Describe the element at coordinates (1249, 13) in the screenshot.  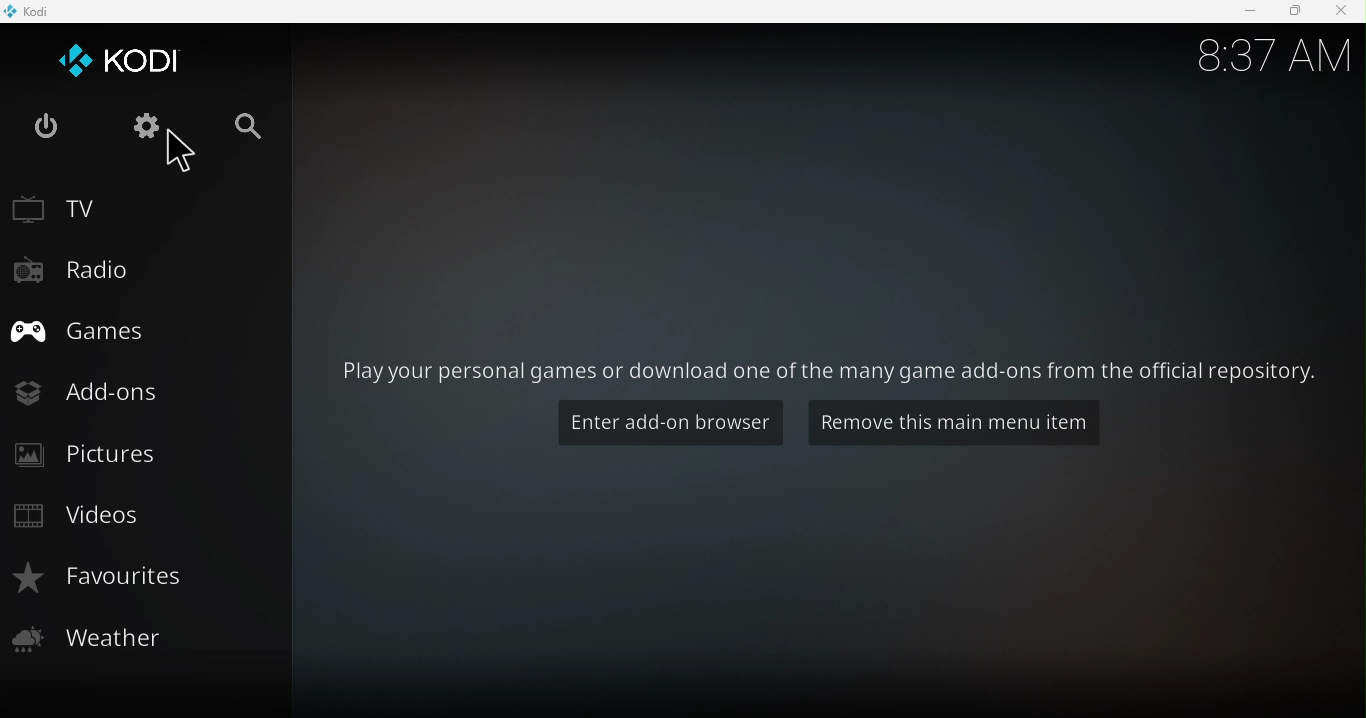
I see `Minimize` at that location.